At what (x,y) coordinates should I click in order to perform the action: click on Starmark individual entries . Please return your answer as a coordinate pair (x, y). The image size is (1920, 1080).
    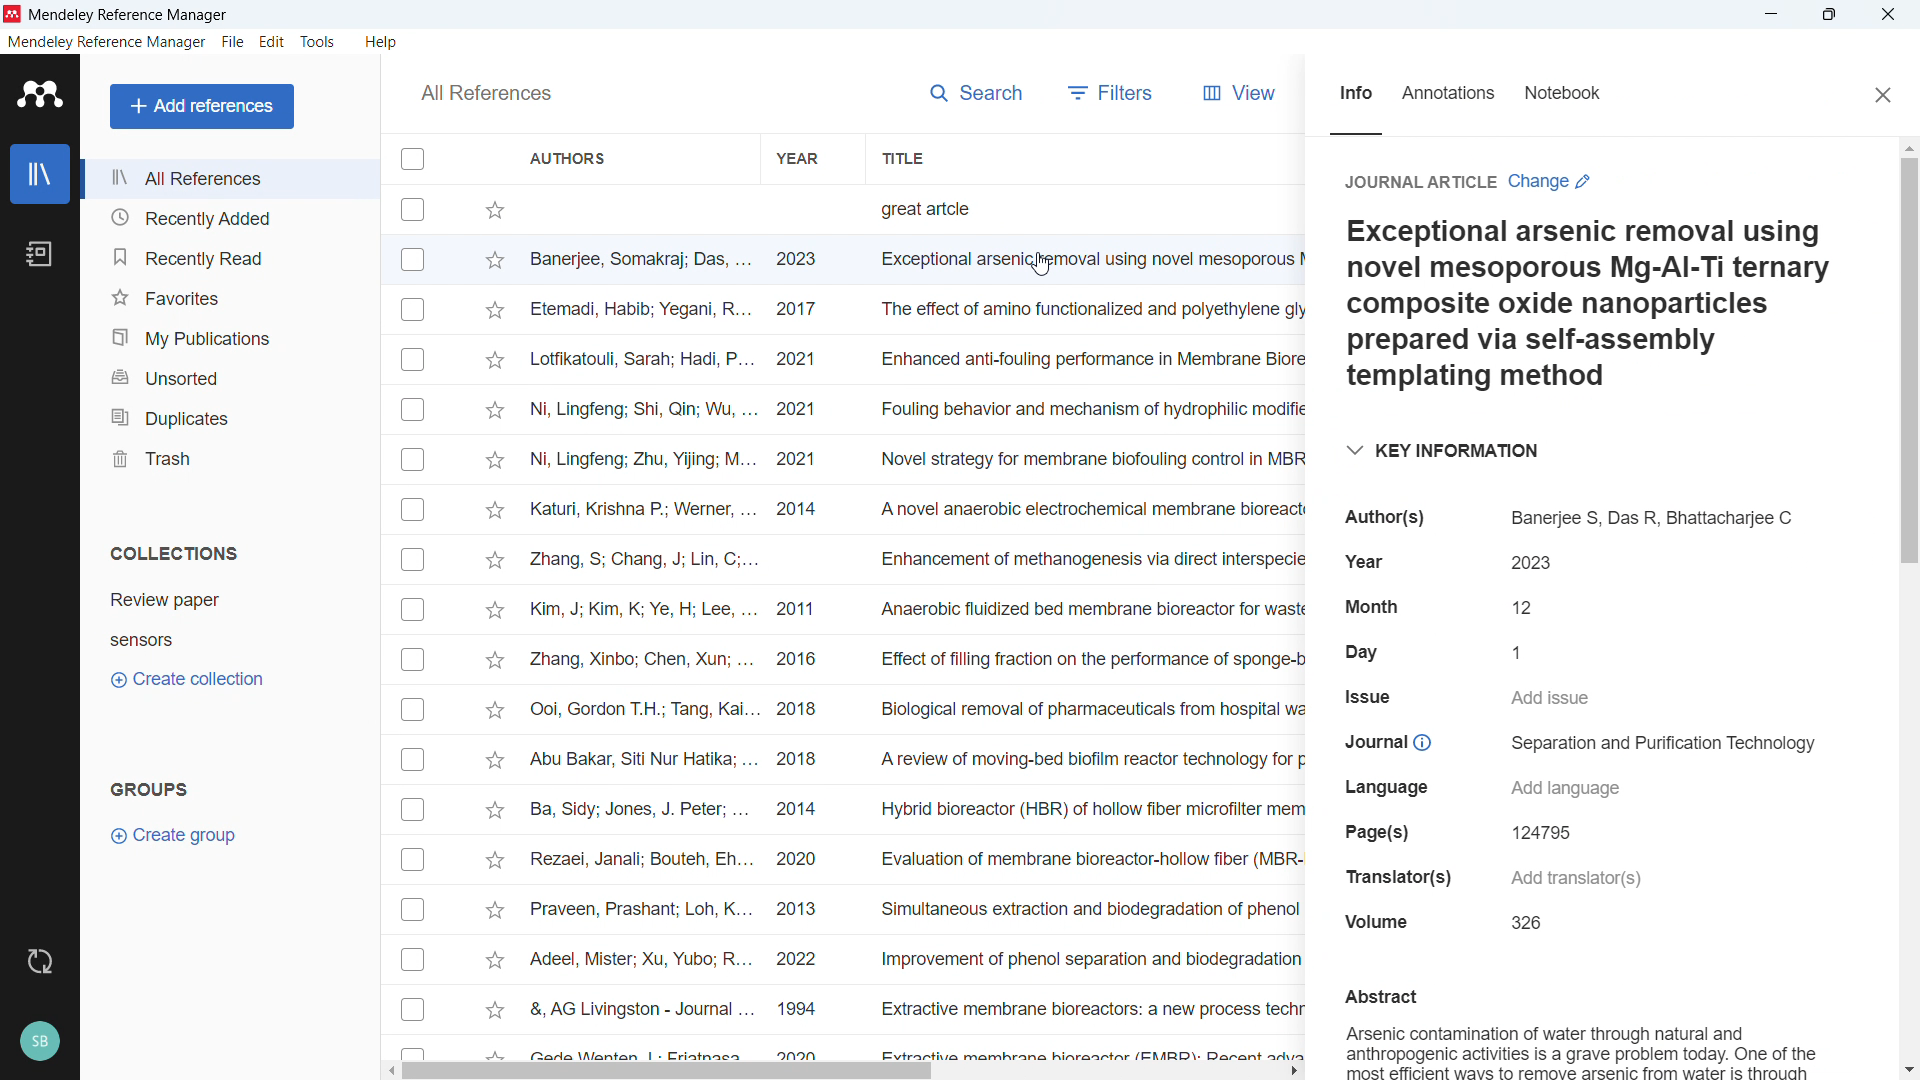
    Looking at the image, I should click on (496, 626).